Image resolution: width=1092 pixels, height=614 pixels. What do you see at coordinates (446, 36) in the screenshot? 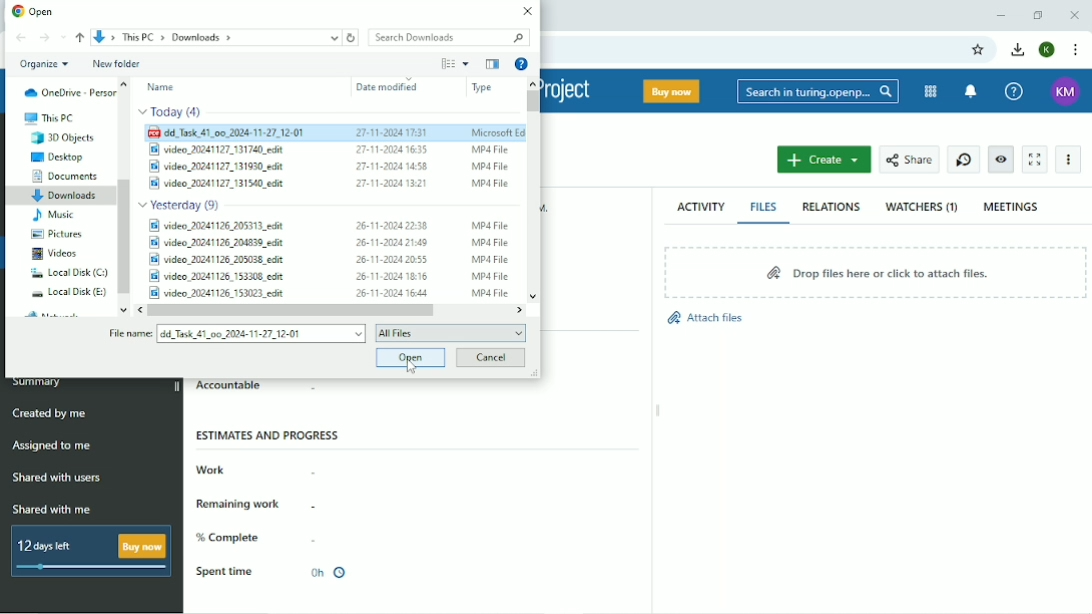
I see `Search Downloads` at bounding box center [446, 36].